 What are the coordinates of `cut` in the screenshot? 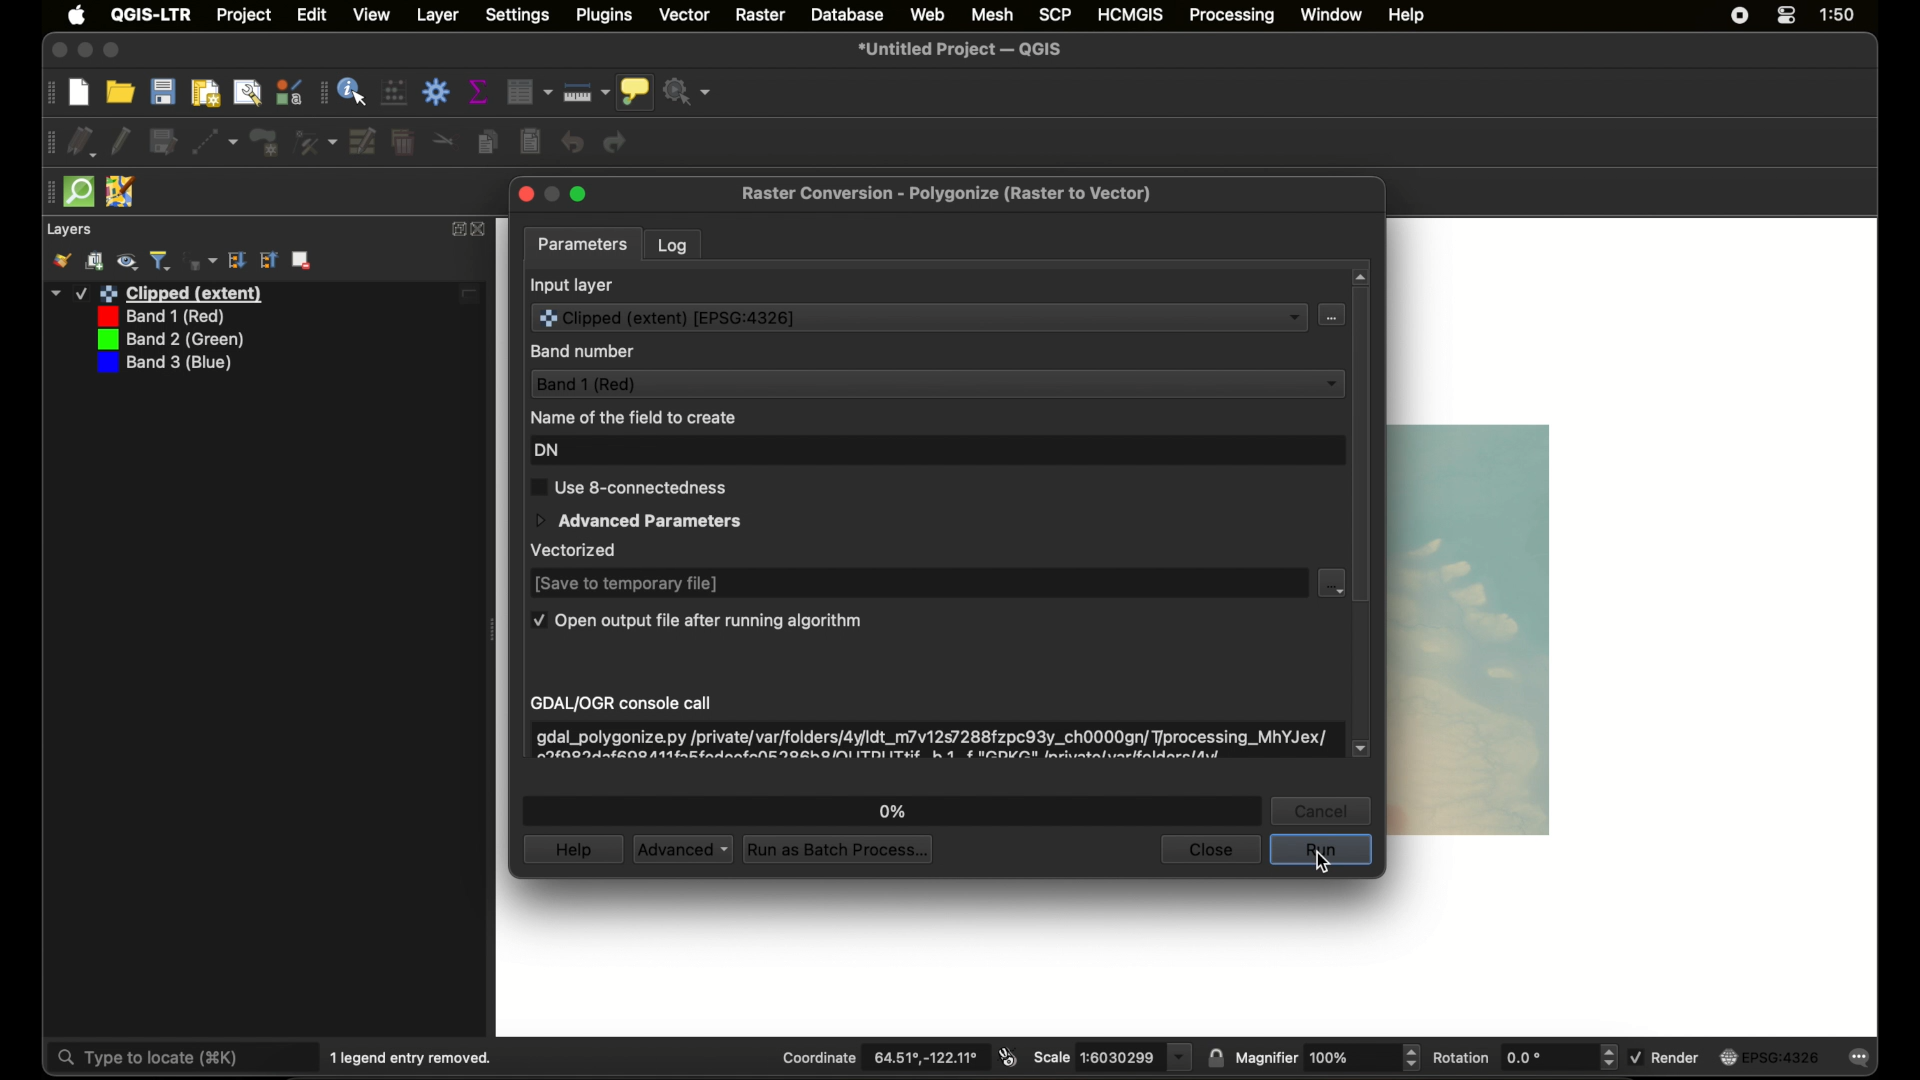 It's located at (444, 138).